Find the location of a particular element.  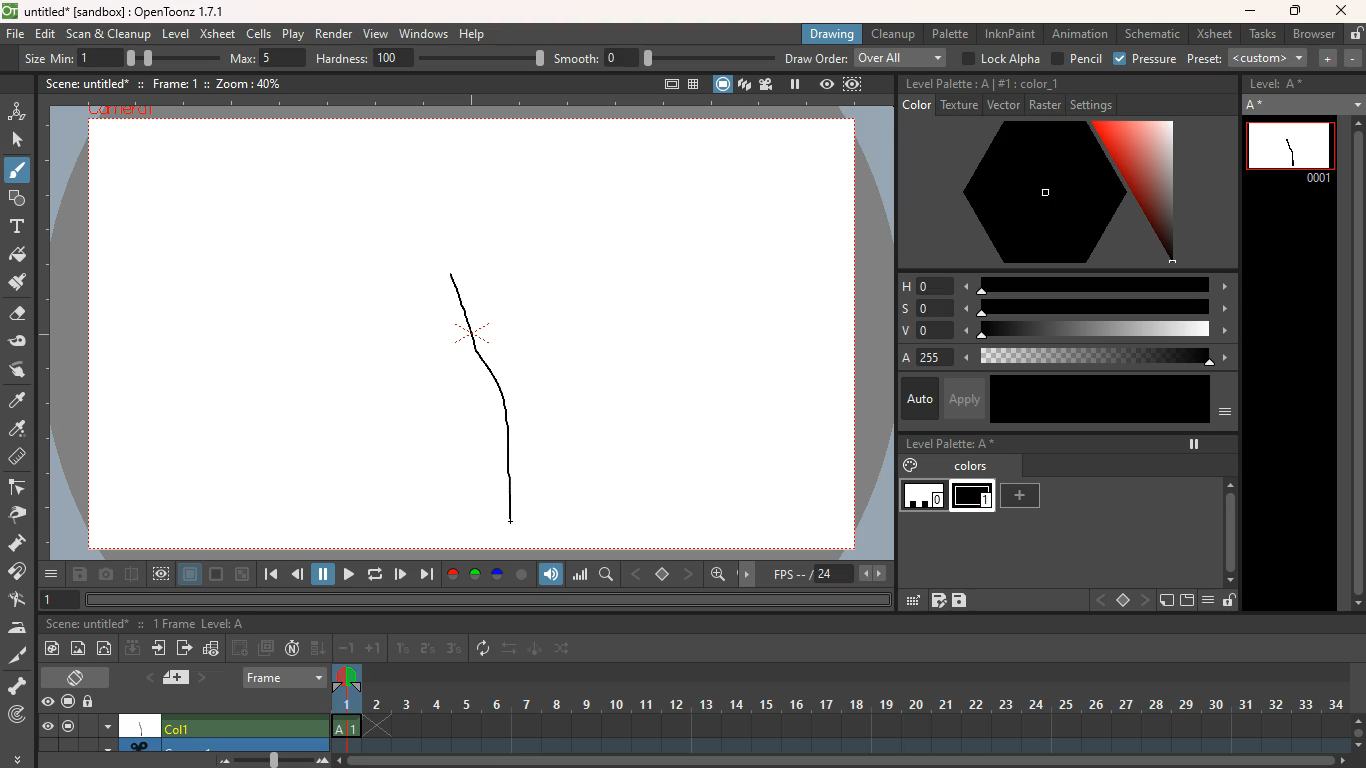

xsheet is located at coordinates (1214, 35).